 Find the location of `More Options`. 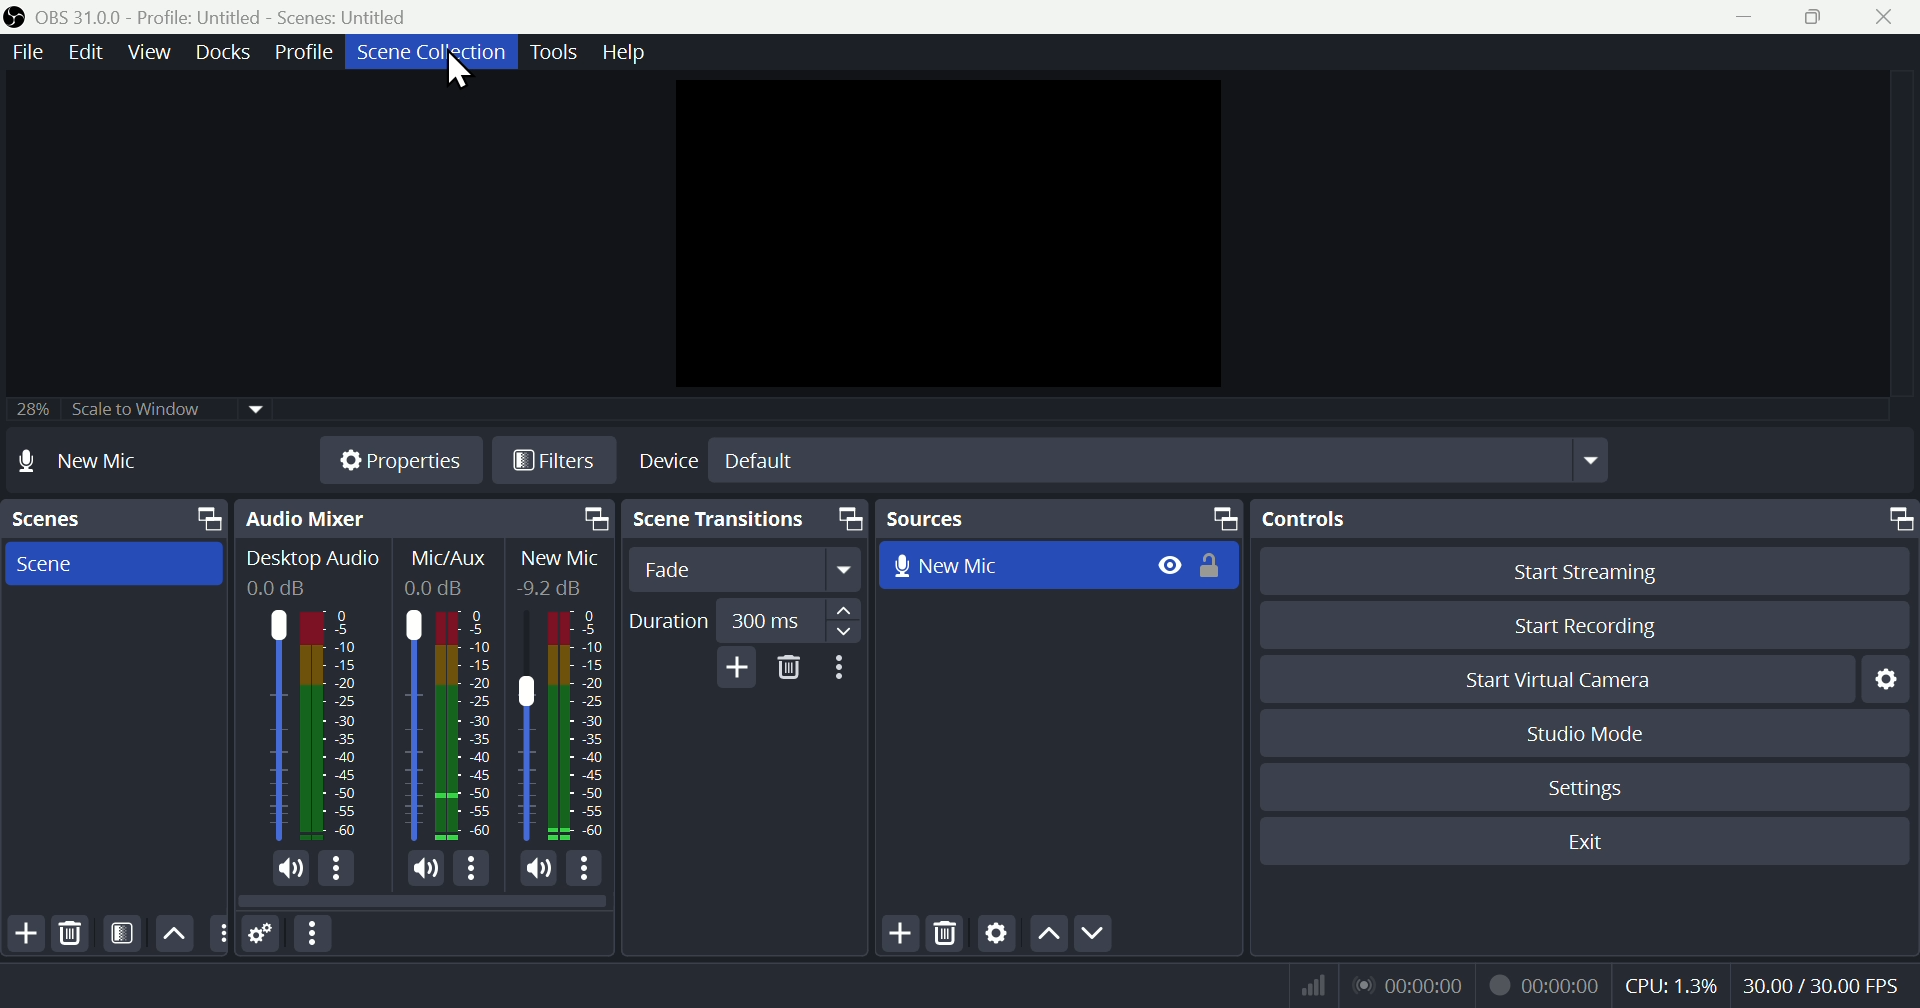

More Options is located at coordinates (589, 870).